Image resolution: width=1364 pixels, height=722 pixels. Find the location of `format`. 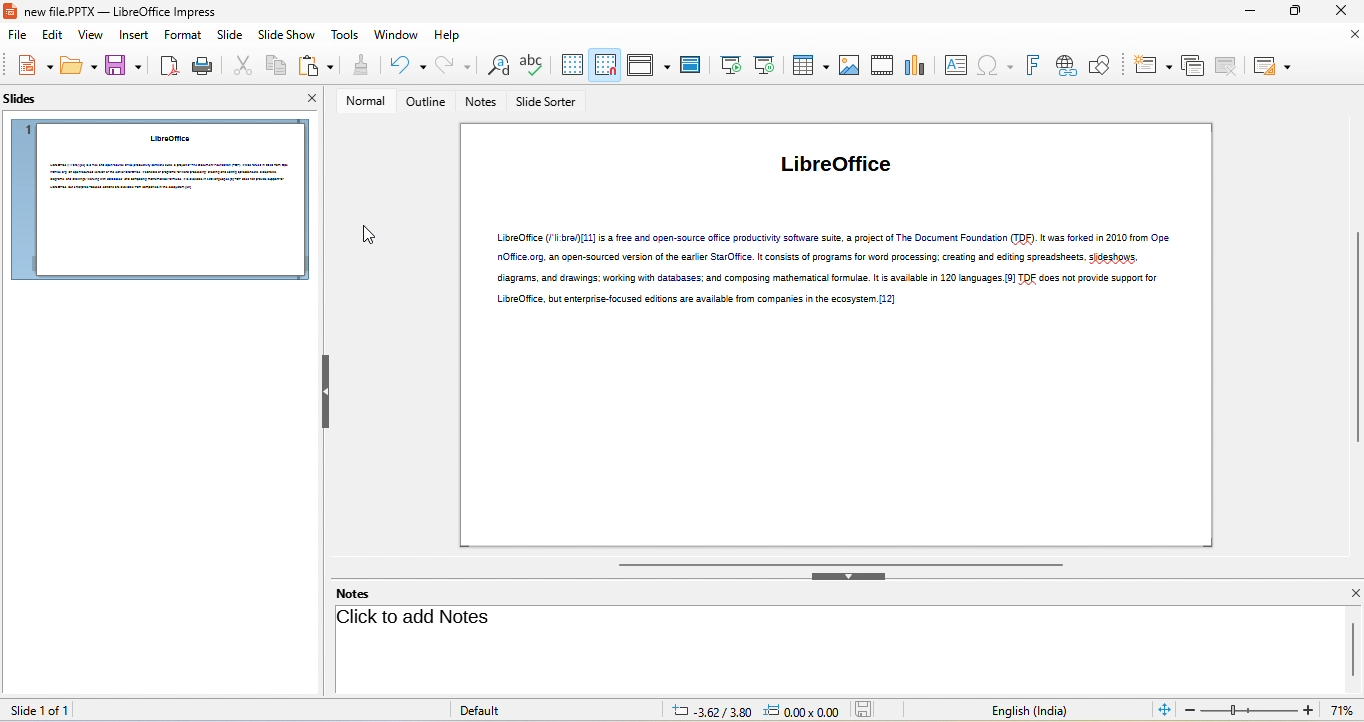

format is located at coordinates (179, 35).